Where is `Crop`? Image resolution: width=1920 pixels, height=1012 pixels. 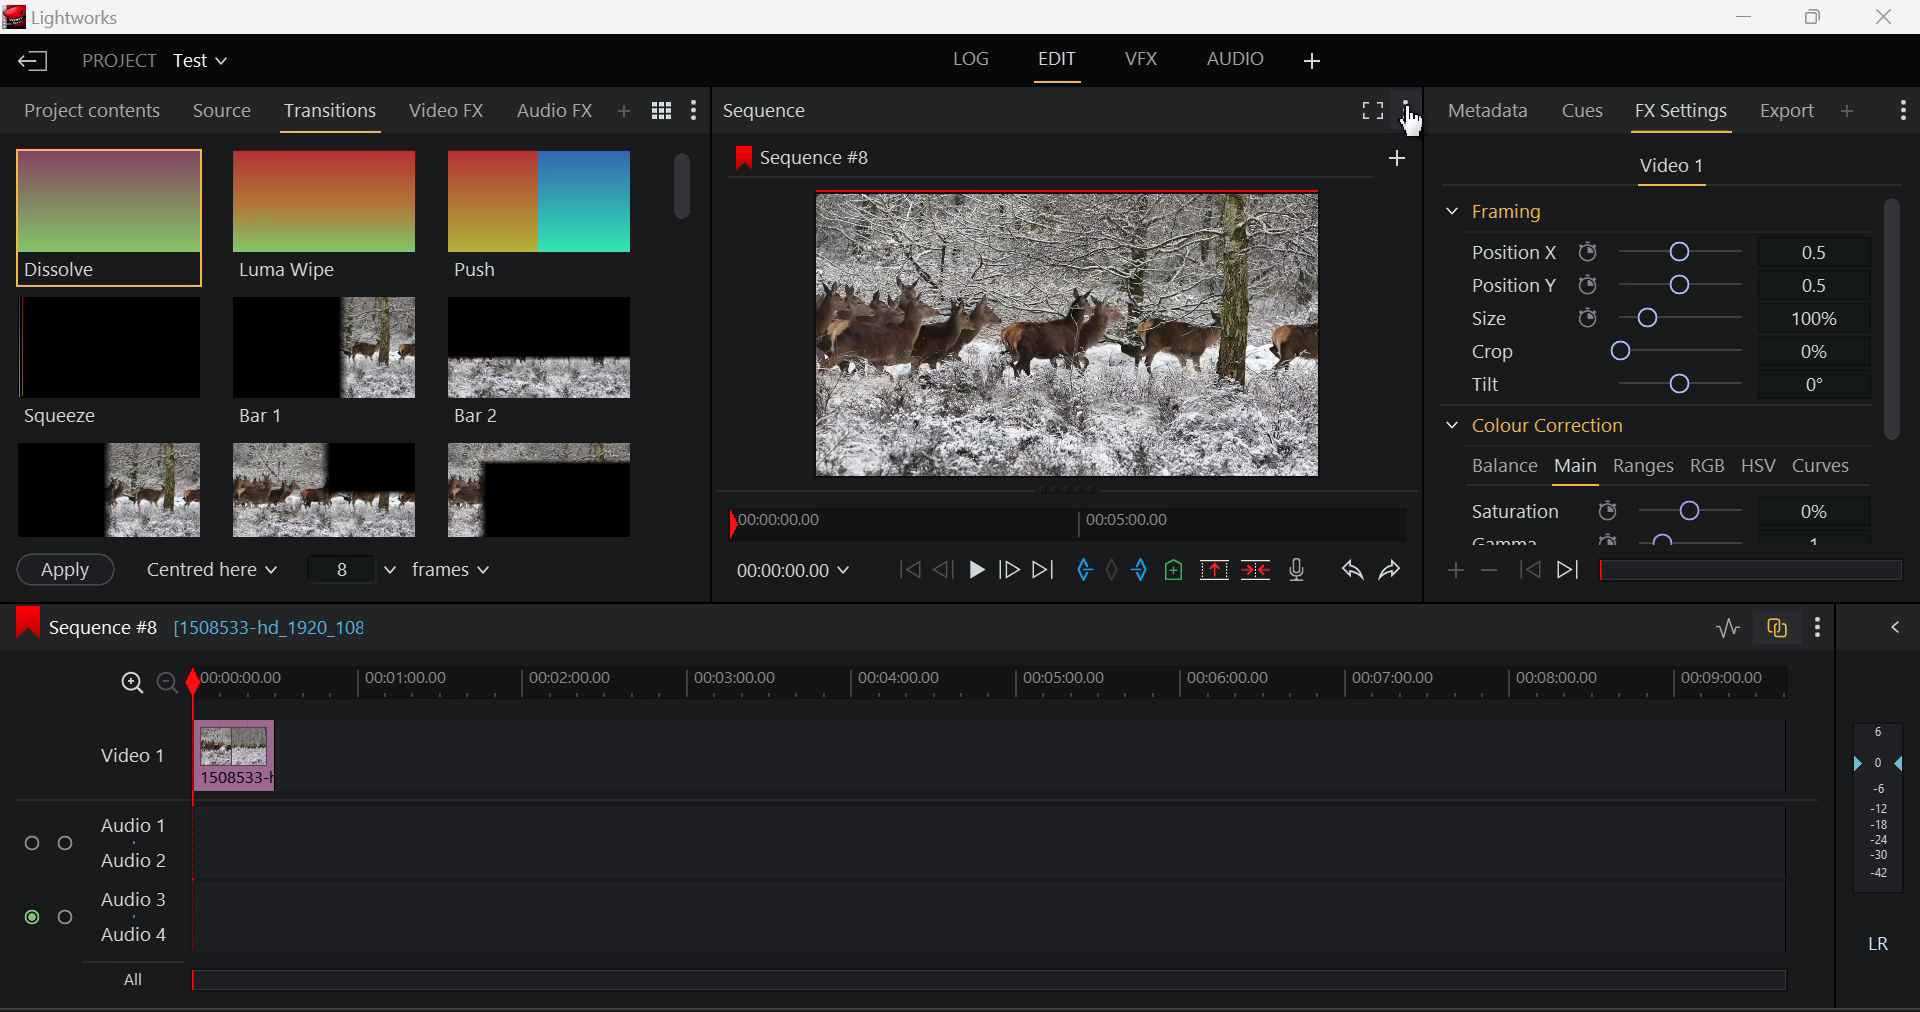
Crop is located at coordinates (1661, 347).